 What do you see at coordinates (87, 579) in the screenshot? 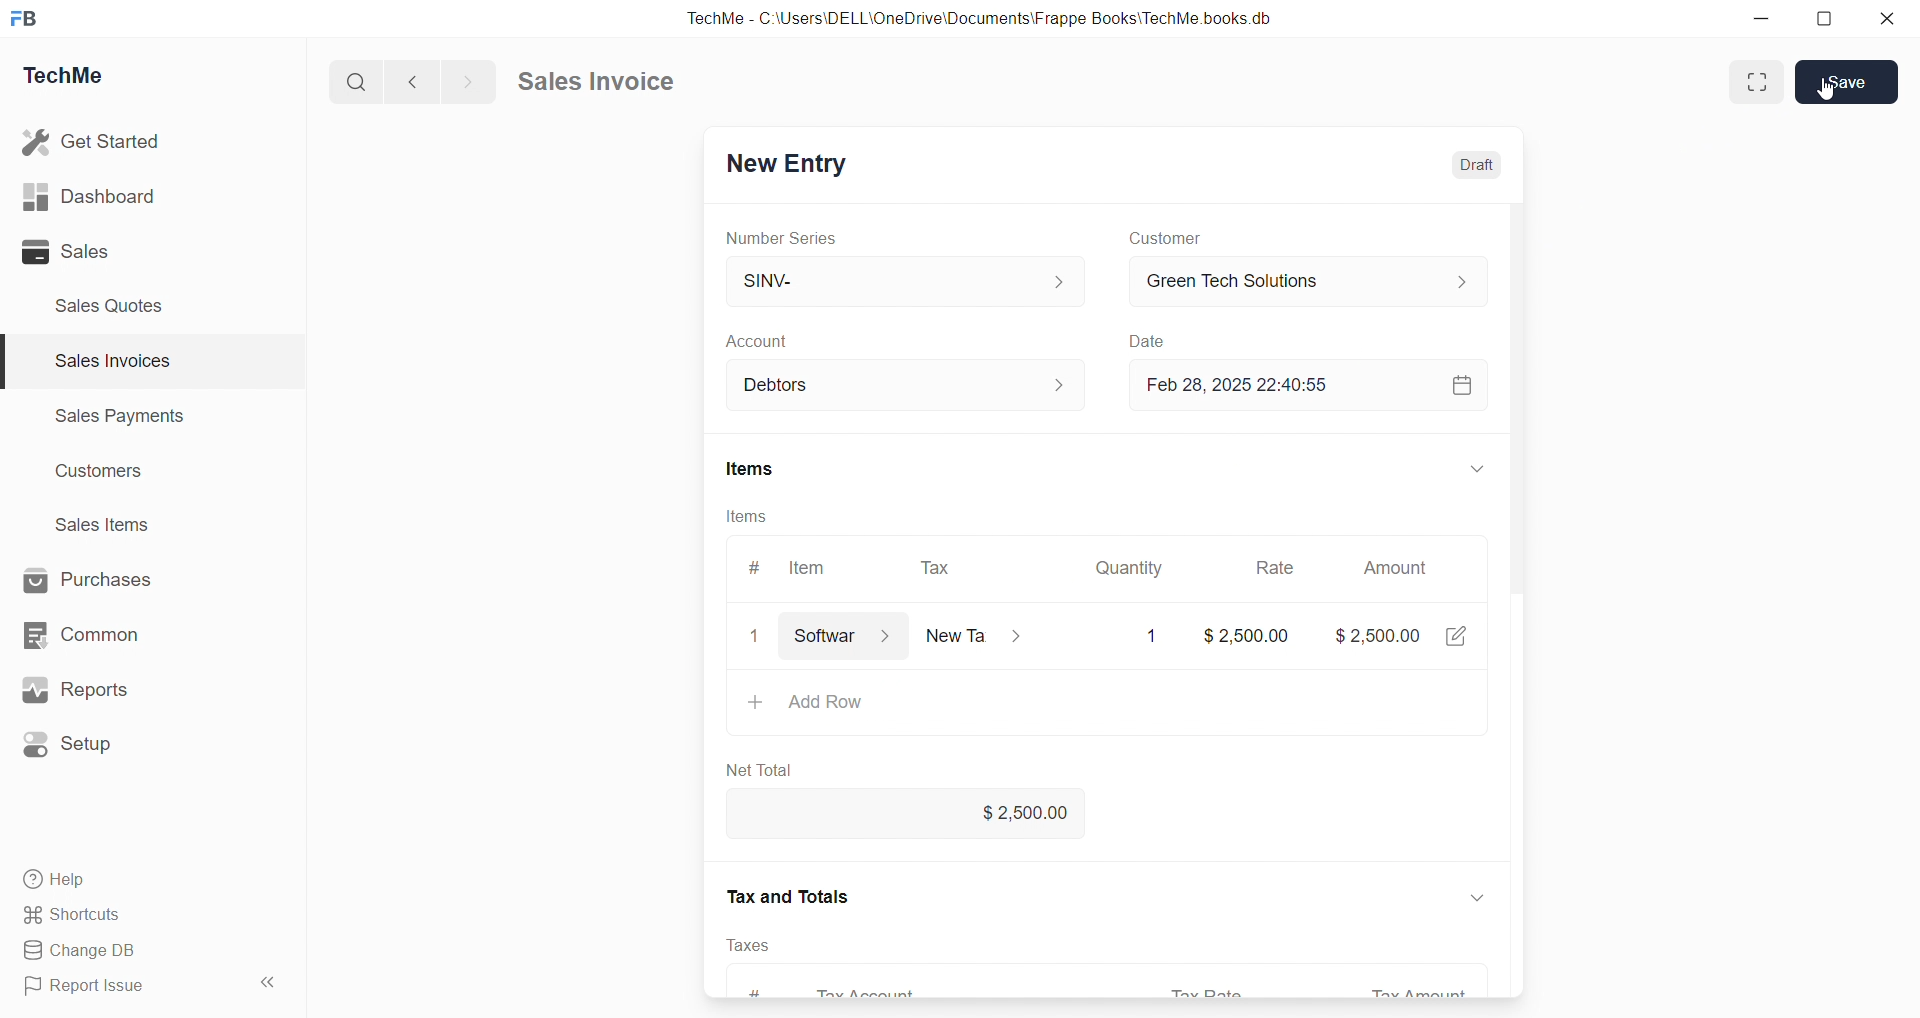
I see `Purchases` at bounding box center [87, 579].